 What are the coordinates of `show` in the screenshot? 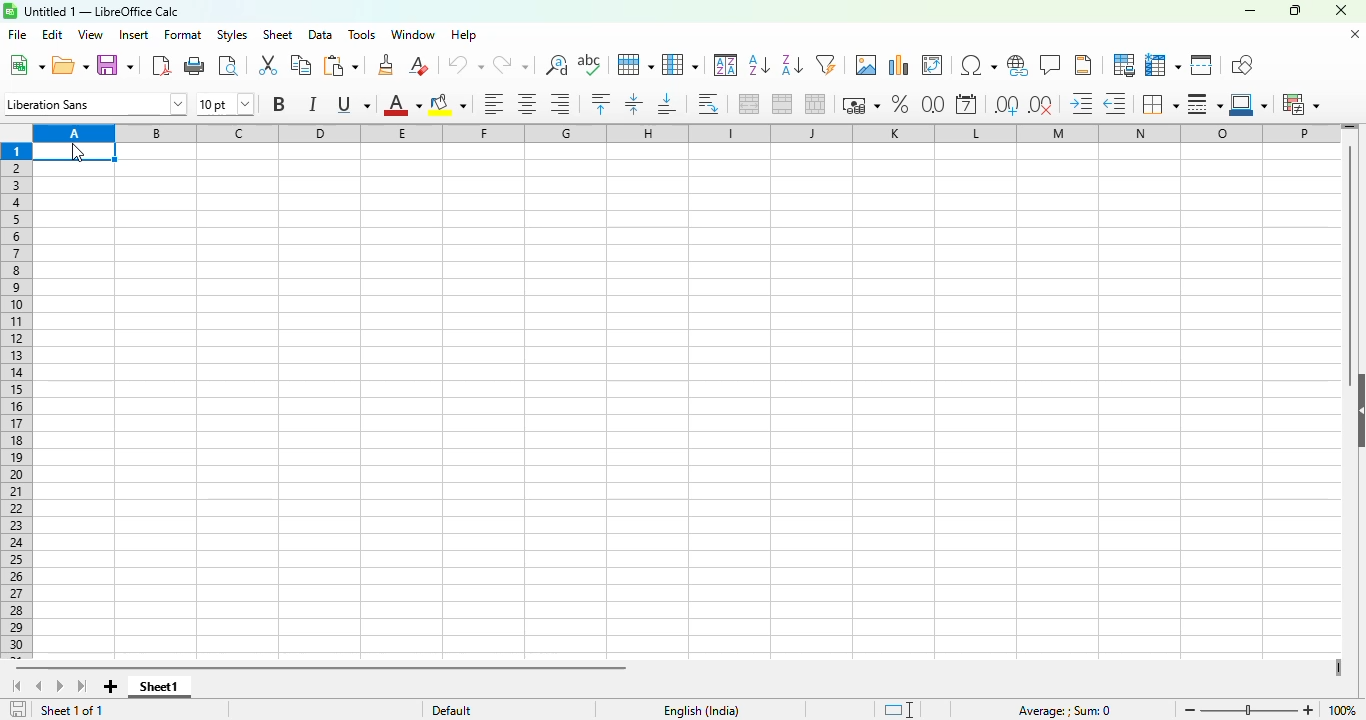 It's located at (1357, 410).